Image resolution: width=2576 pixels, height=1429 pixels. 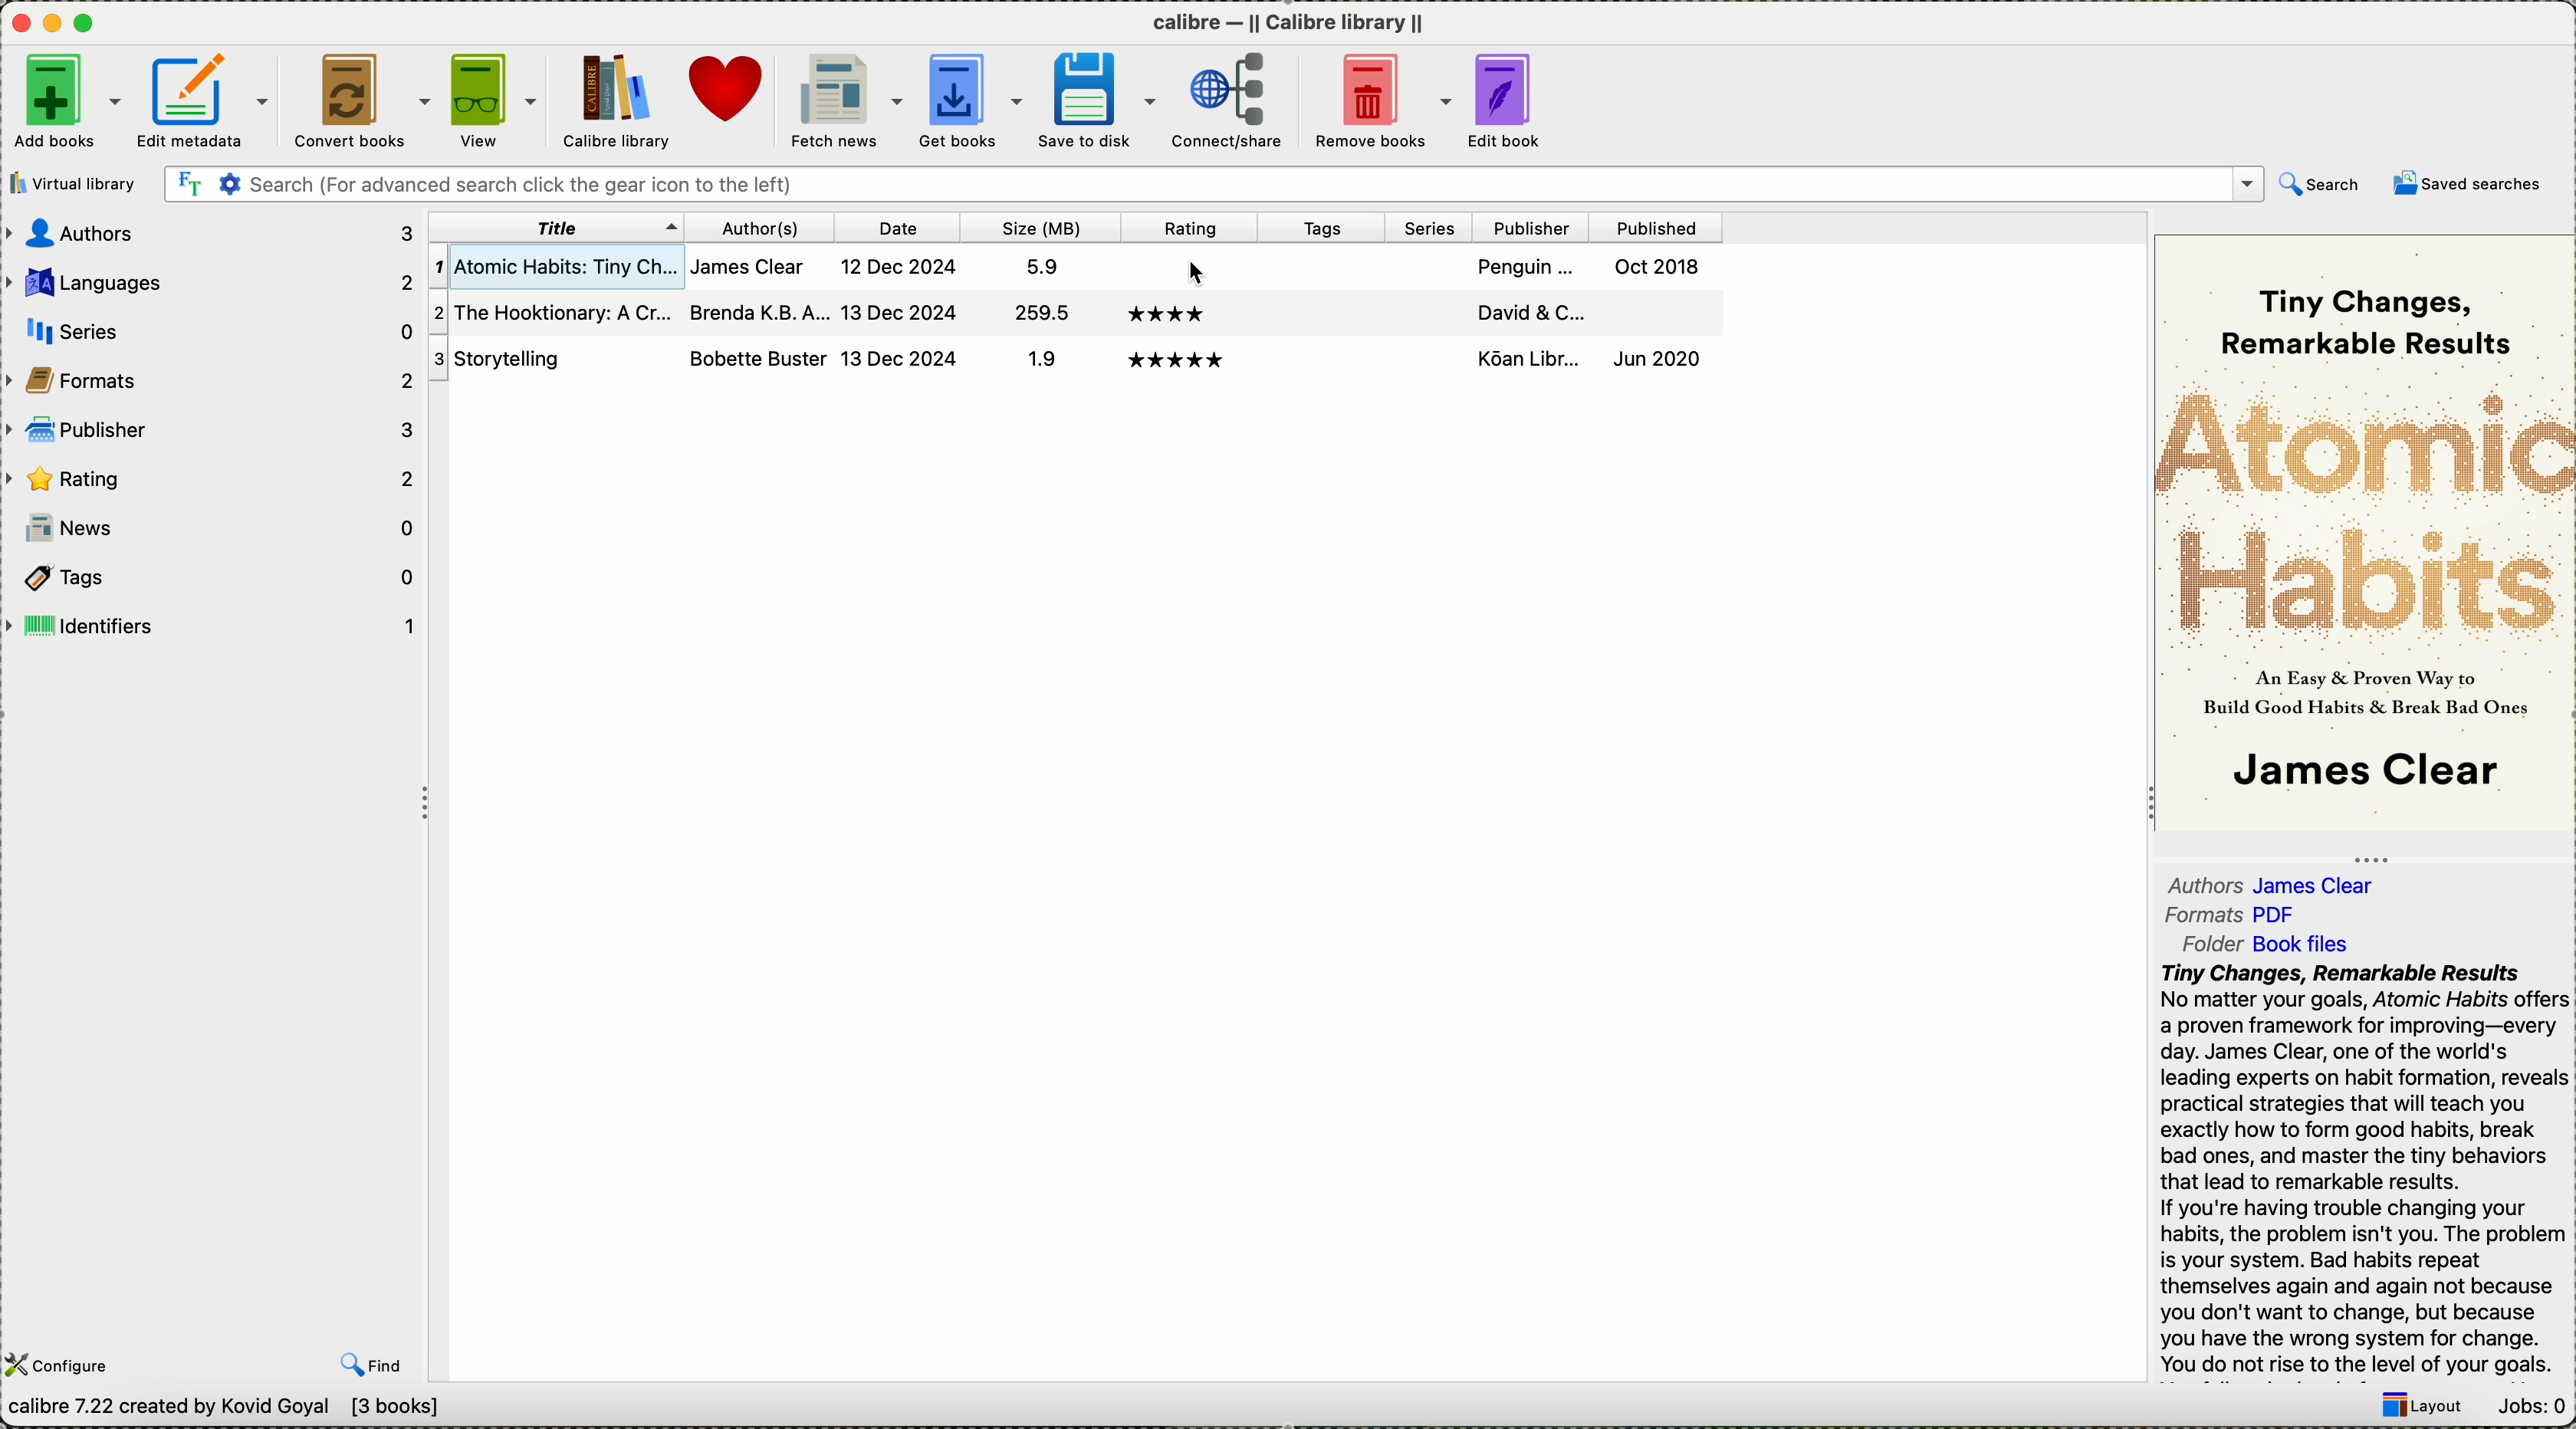 I want to click on series, so click(x=1432, y=266).